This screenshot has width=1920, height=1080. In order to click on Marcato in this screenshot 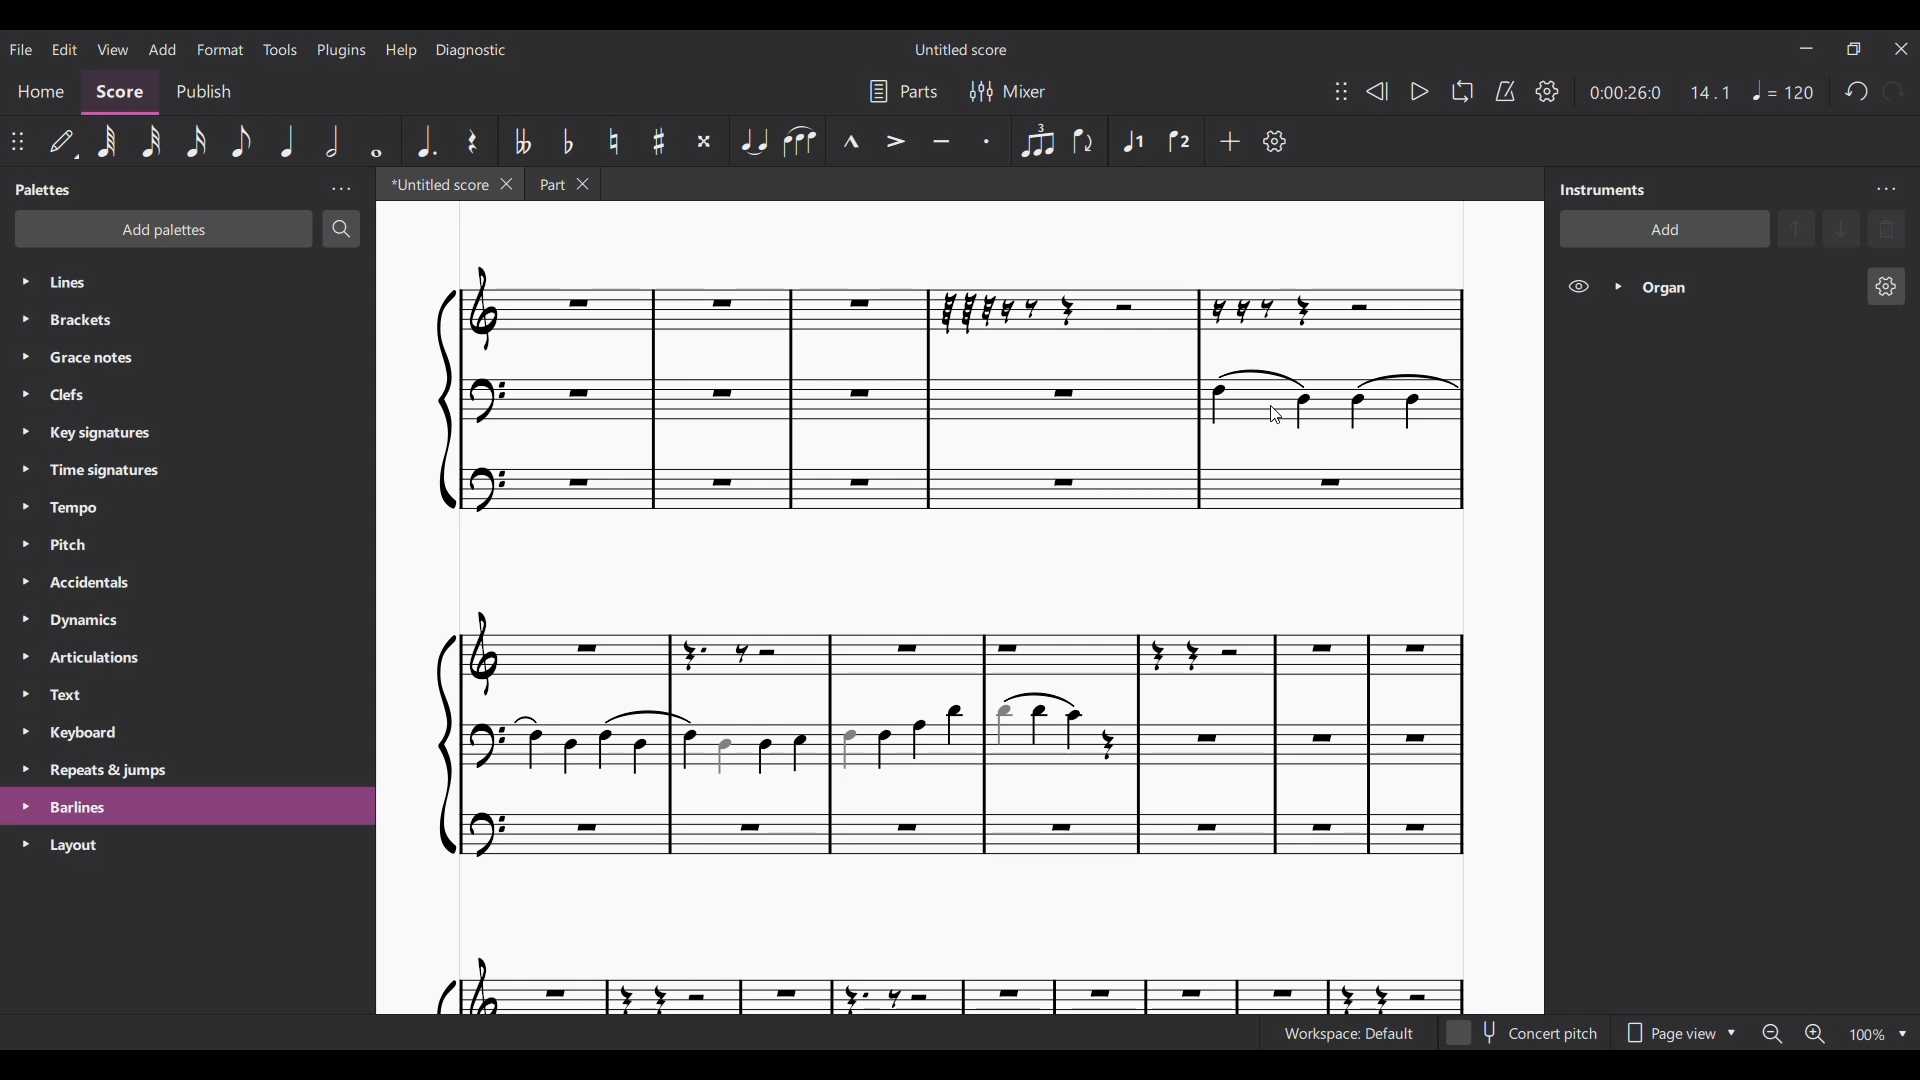, I will do `click(850, 141)`.